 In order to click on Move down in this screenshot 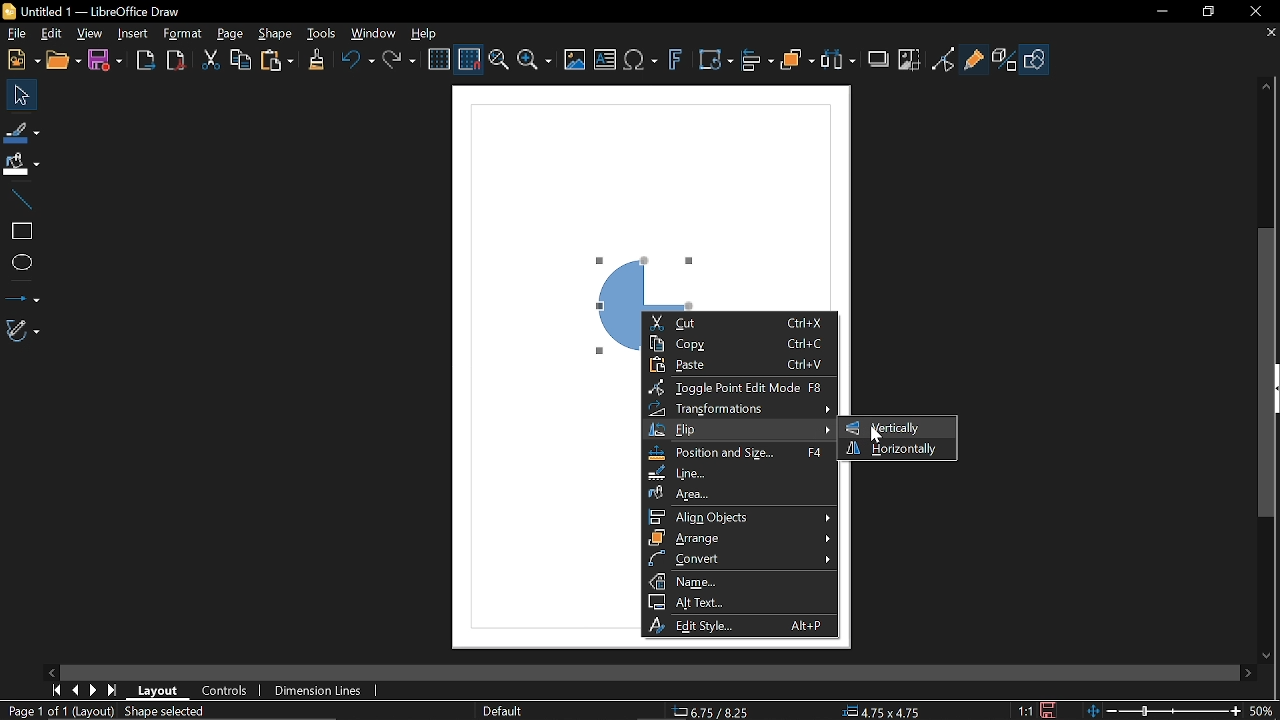, I will do `click(1268, 654)`.